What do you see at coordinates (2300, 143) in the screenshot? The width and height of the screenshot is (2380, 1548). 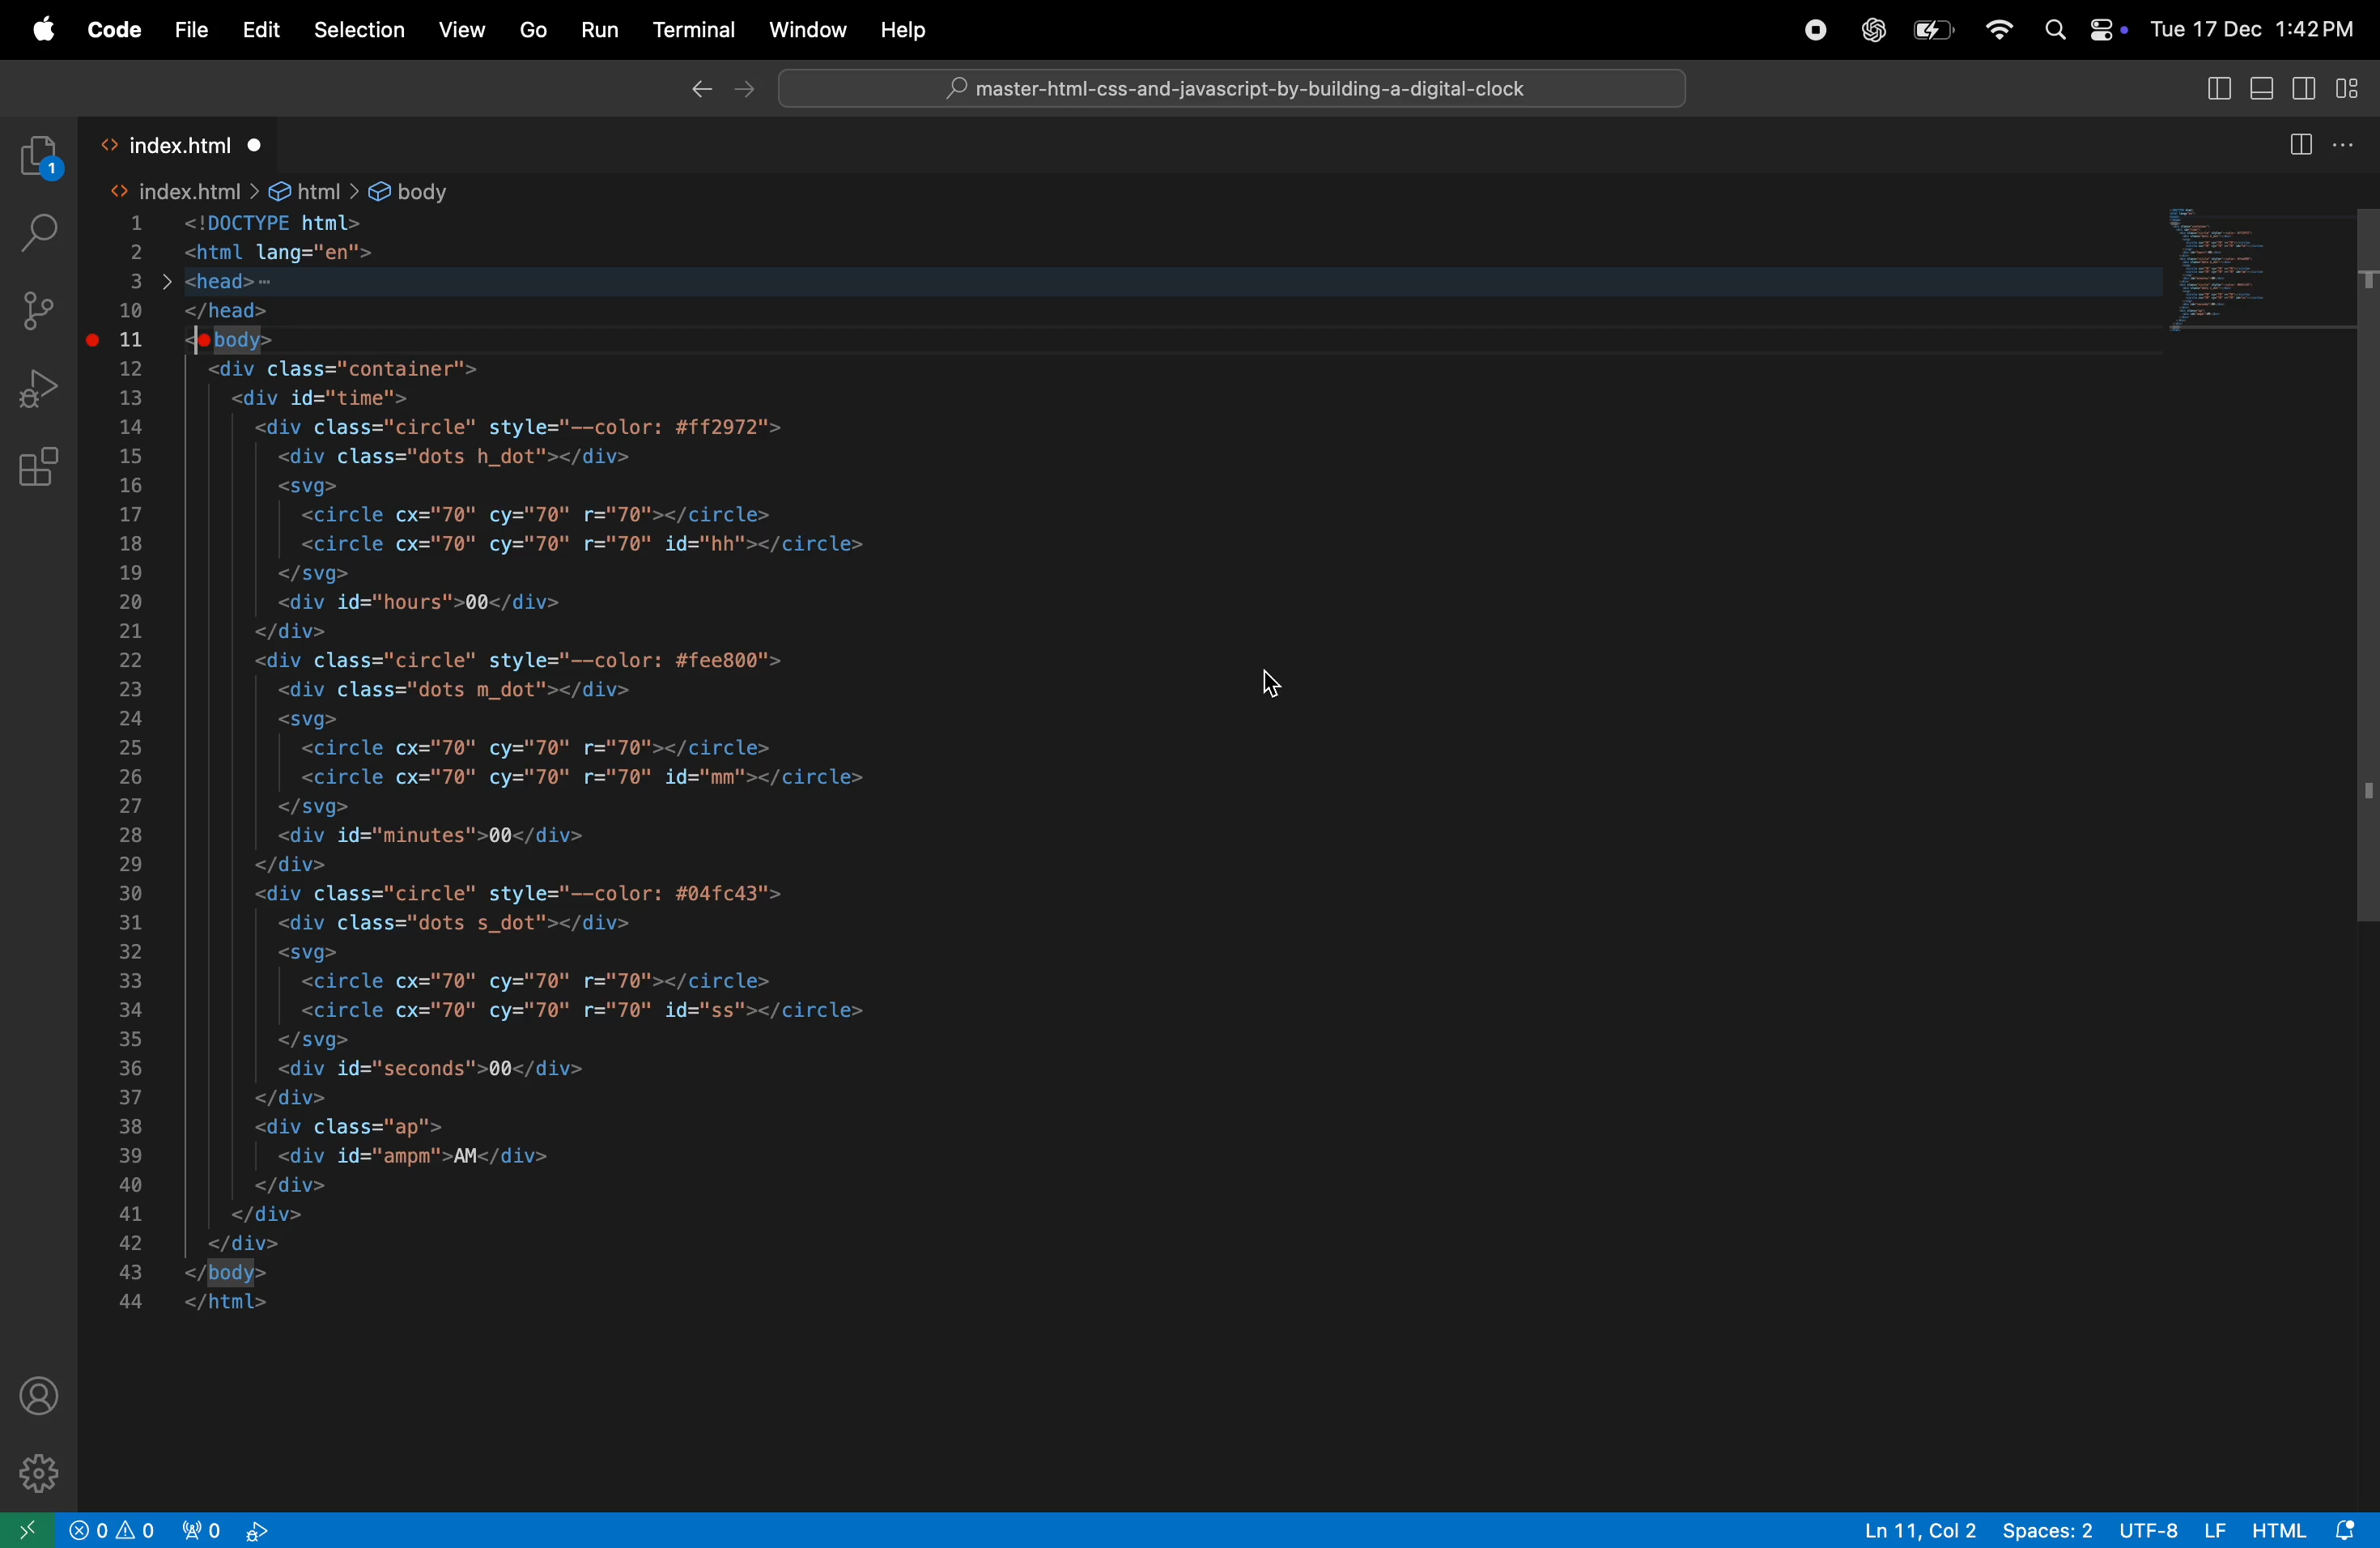 I see `split terminal` at bounding box center [2300, 143].